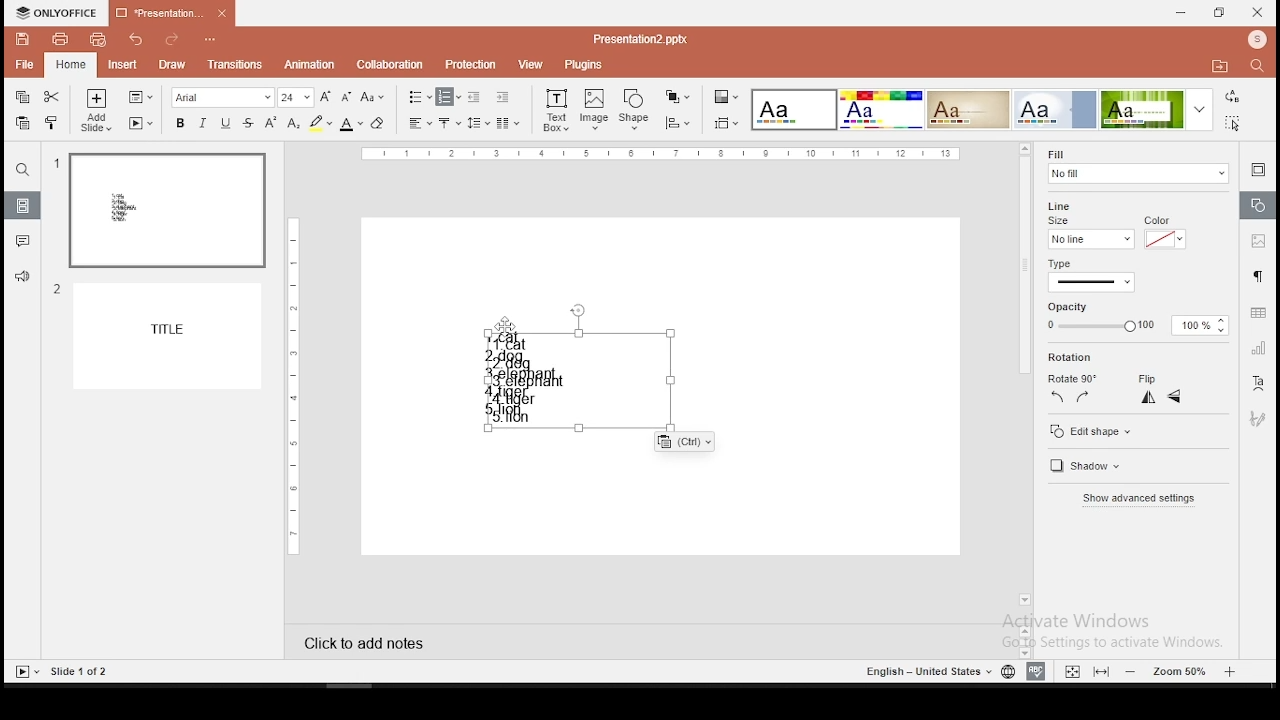  What do you see at coordinates (178, 122) in the screenshot?
I see `bold` at bounding box center [178, 122].